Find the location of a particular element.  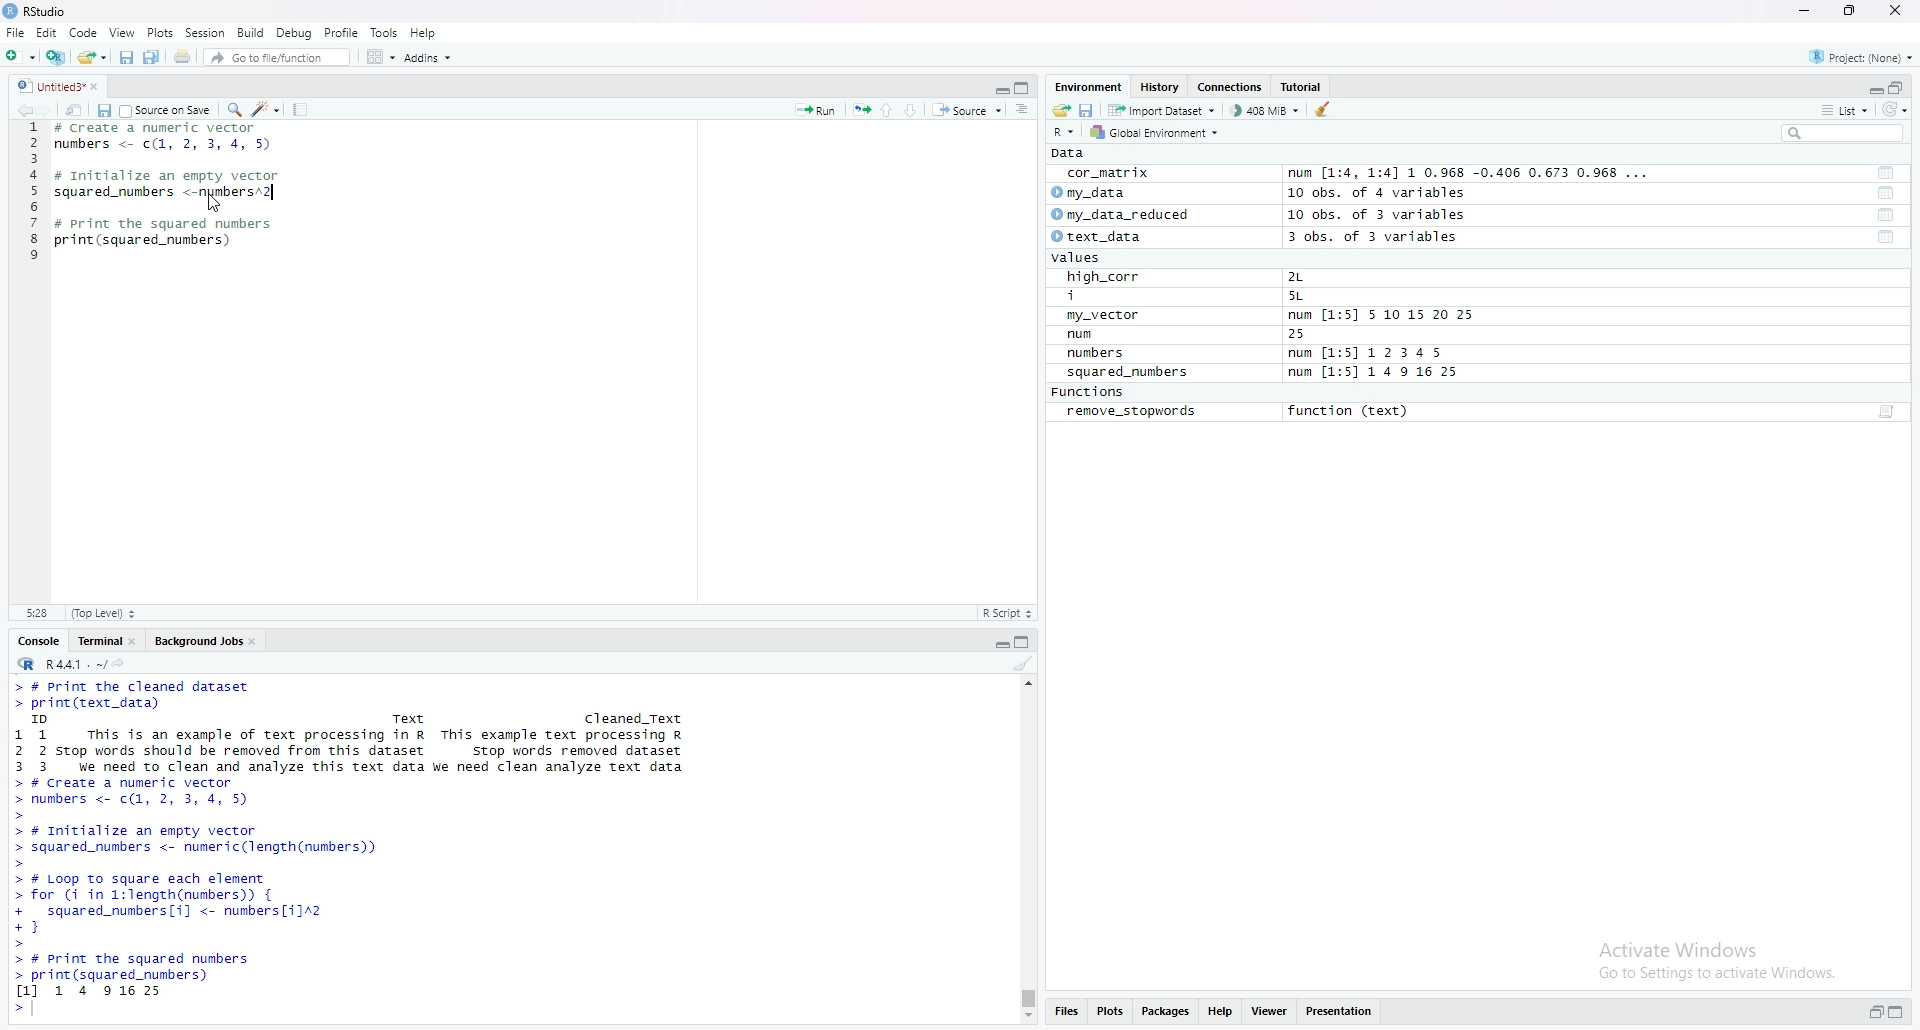

R Script is located at coordinates (1007, 612).